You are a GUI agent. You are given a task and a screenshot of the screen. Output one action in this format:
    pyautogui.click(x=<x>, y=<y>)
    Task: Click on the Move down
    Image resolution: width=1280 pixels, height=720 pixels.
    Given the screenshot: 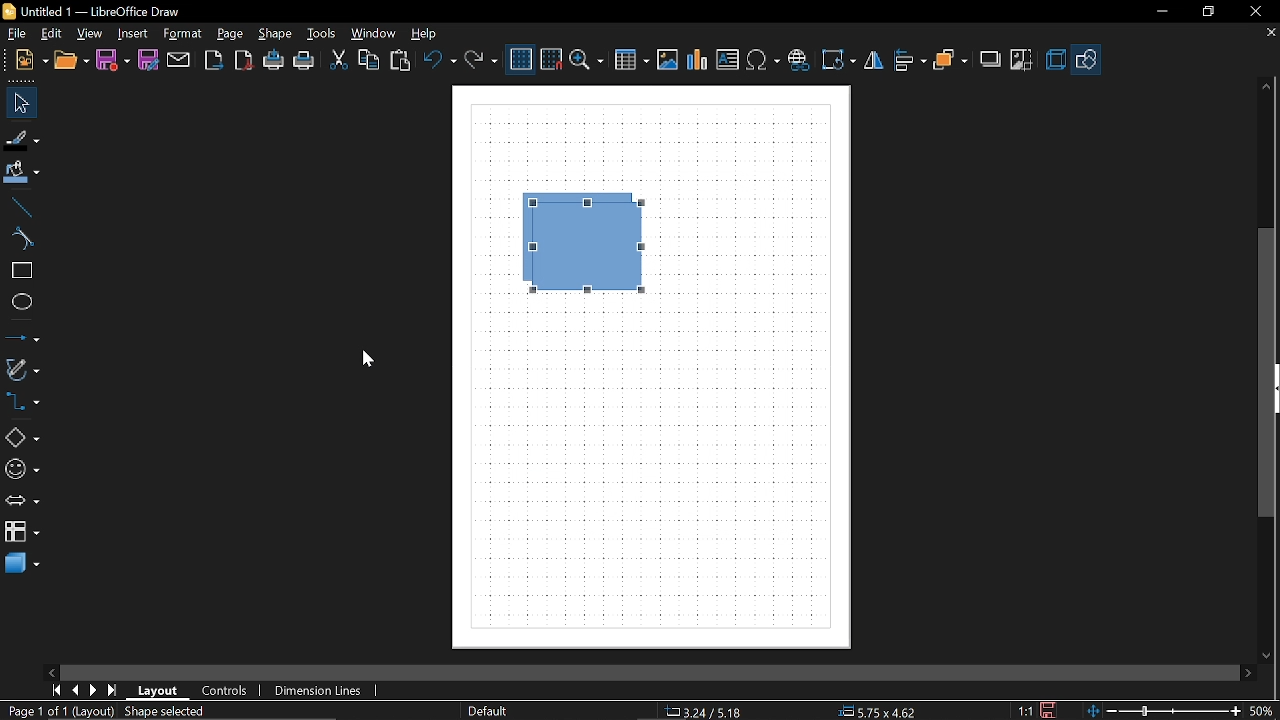 What is the action you would take?
    pyautogui.click(x=1269, y=654)
    